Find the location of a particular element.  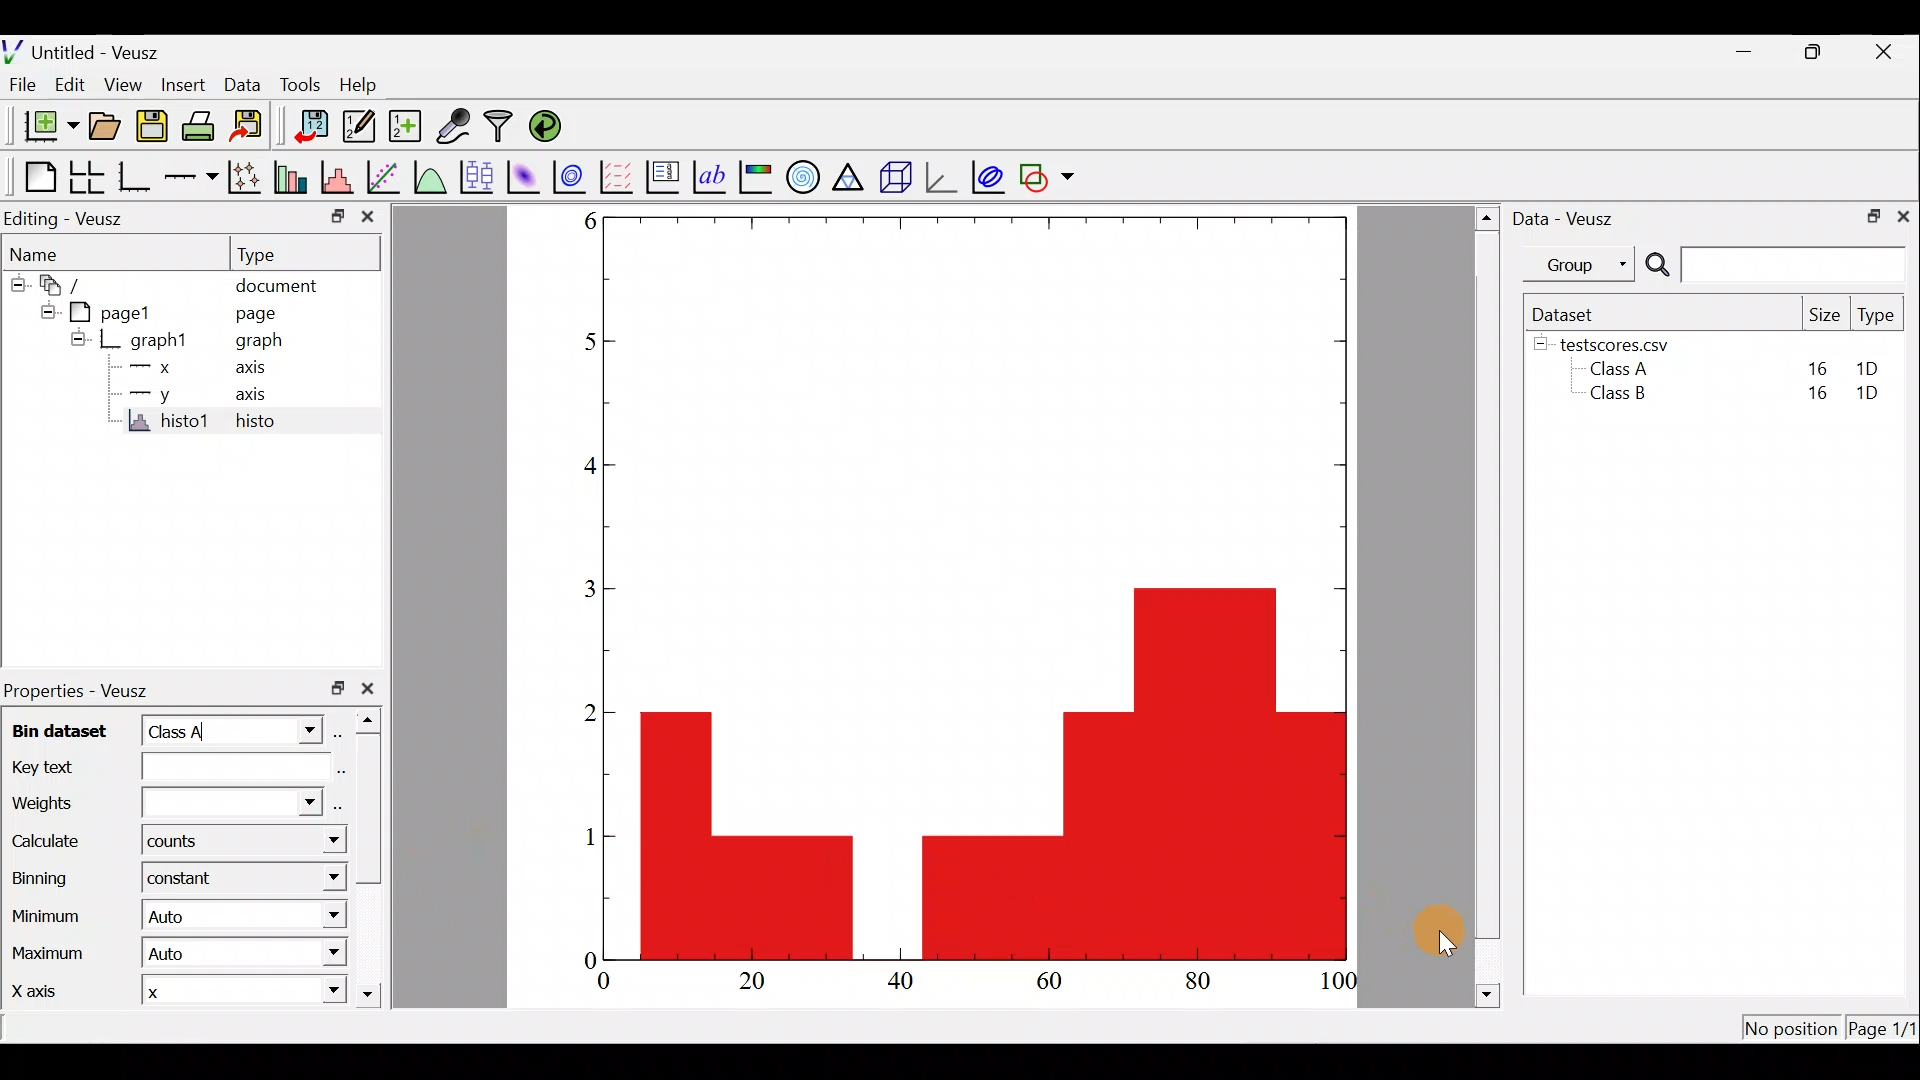

Import data into veusz is located at coordinates (310, 127).